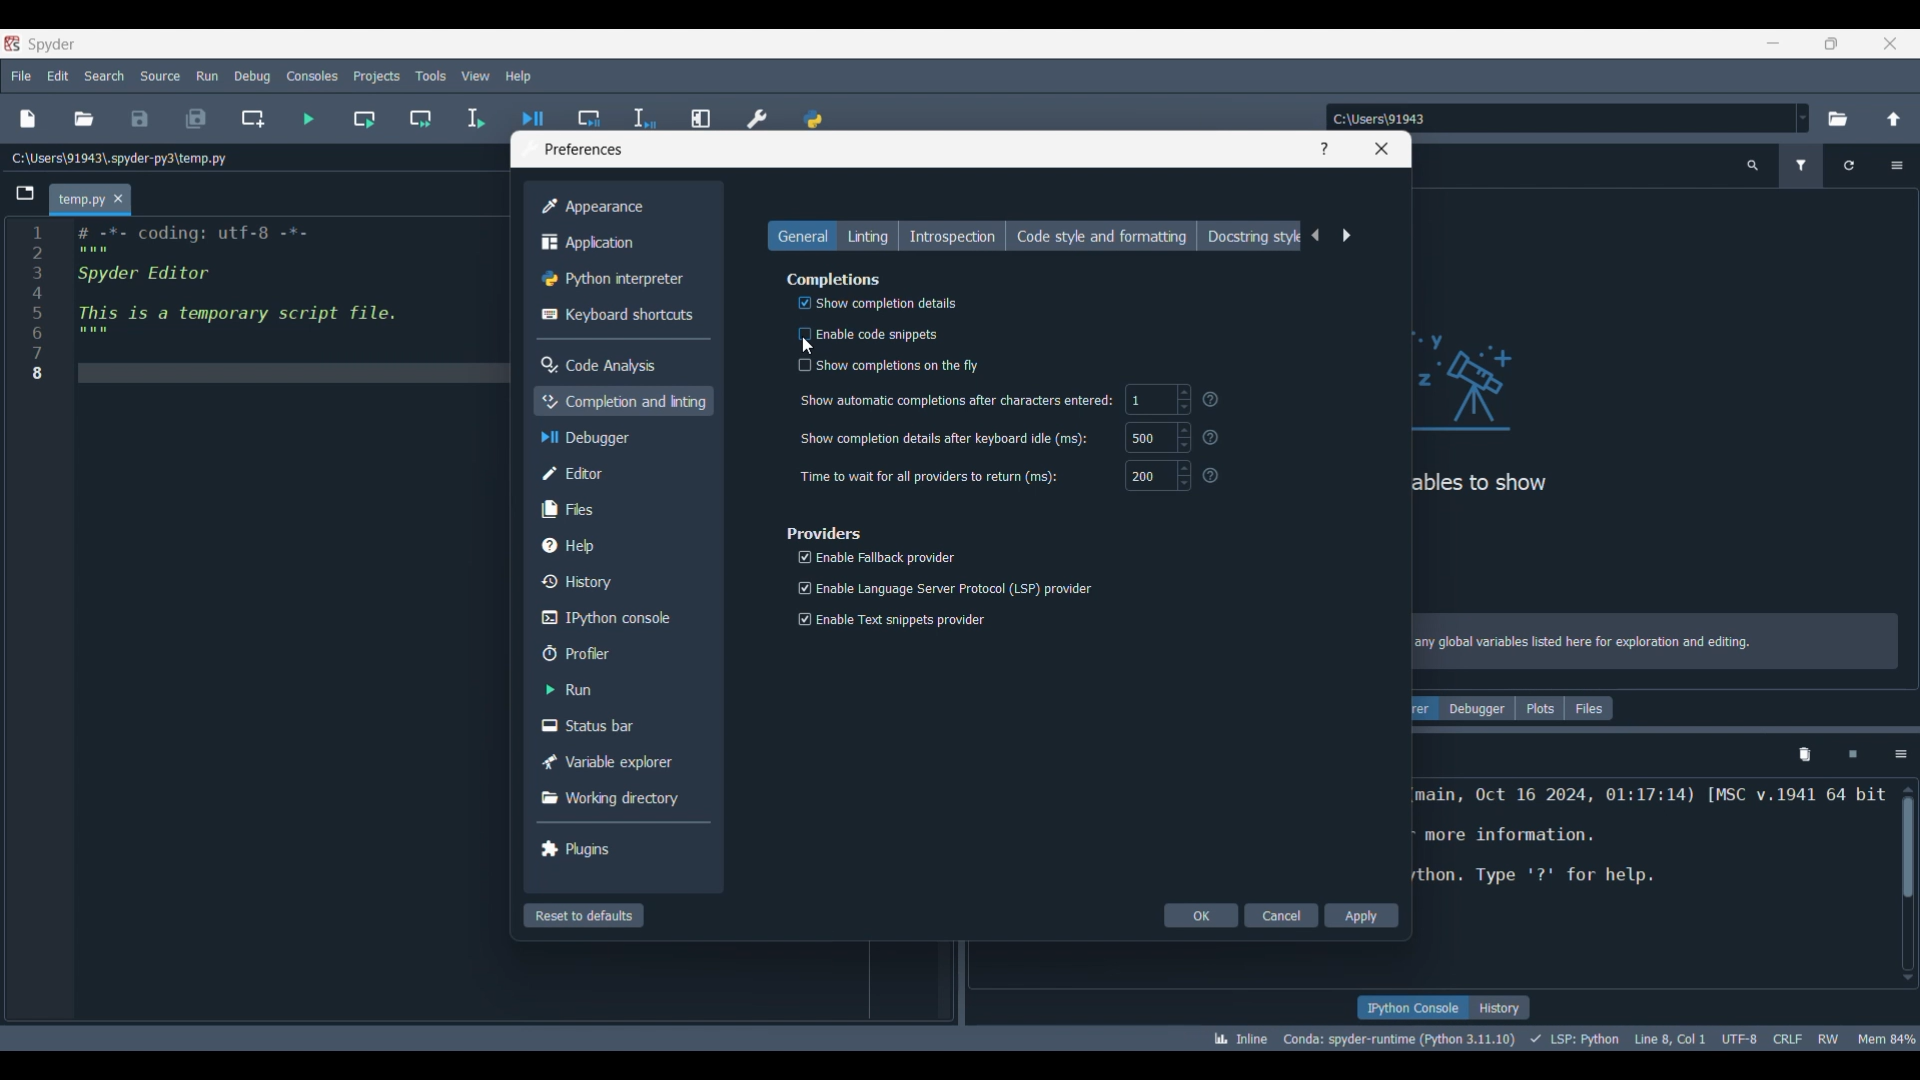  I want to click on Cursor, so click(808, 346).